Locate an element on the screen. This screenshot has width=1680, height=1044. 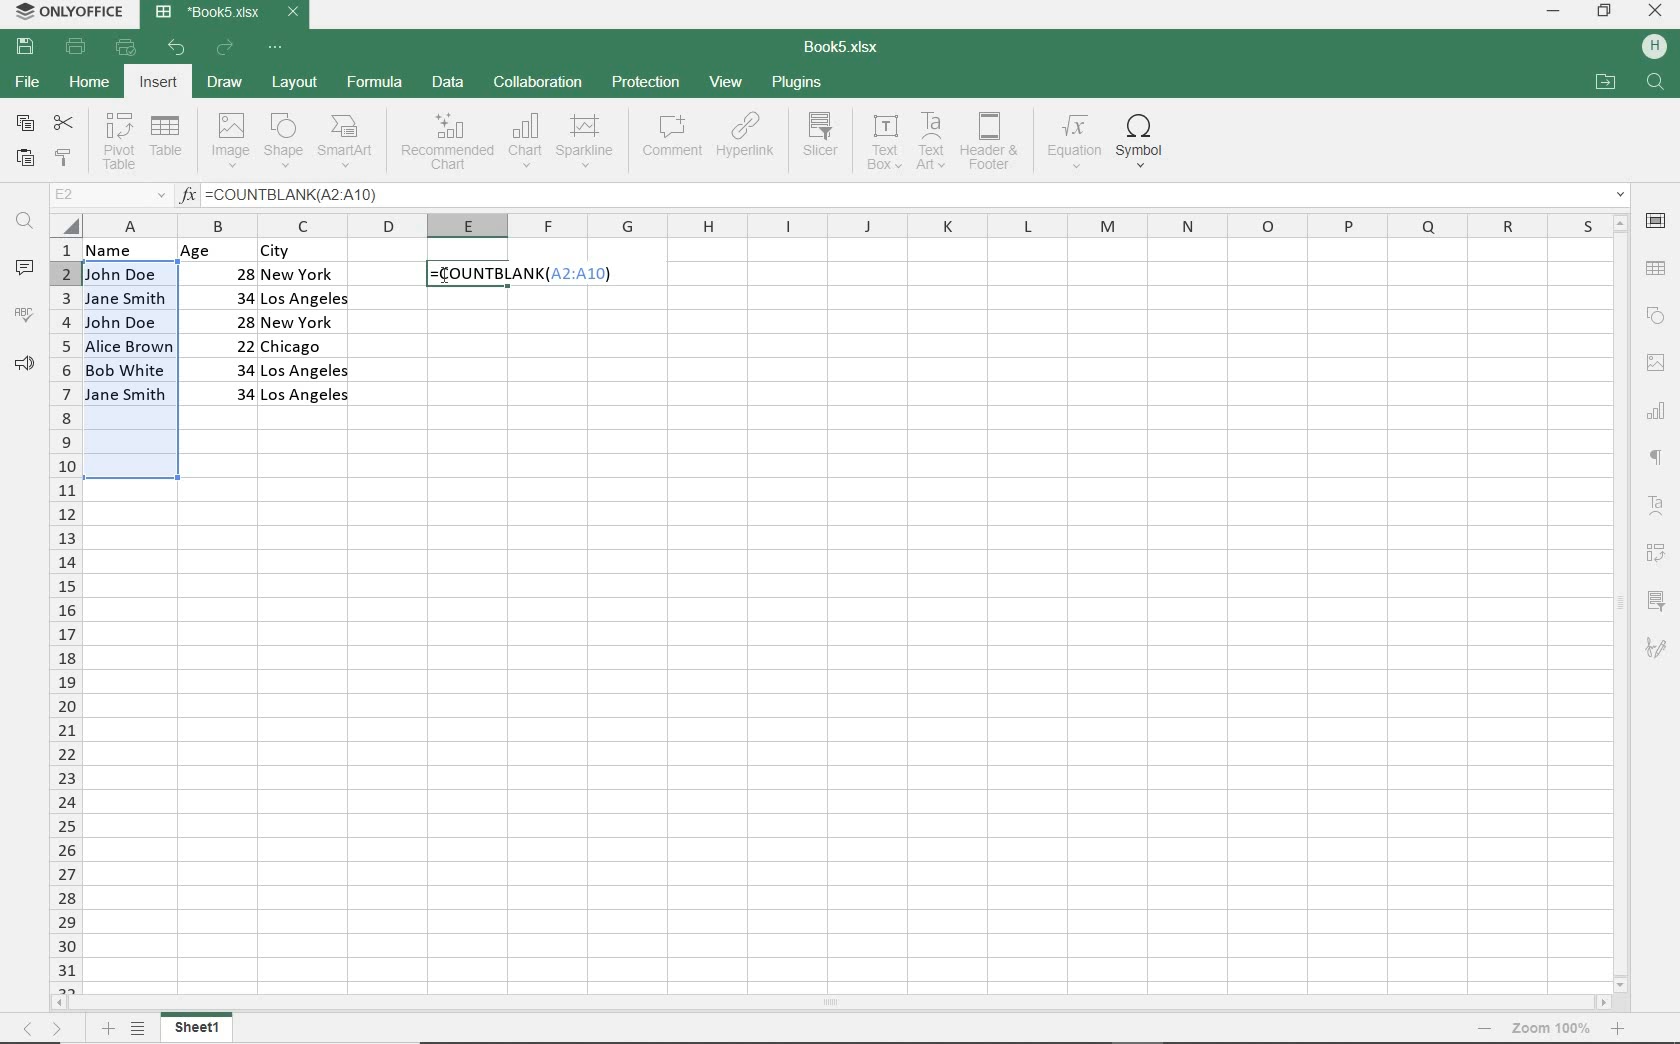
PARAGRAPH SETTINGS is located at coordinates (1655, 453).